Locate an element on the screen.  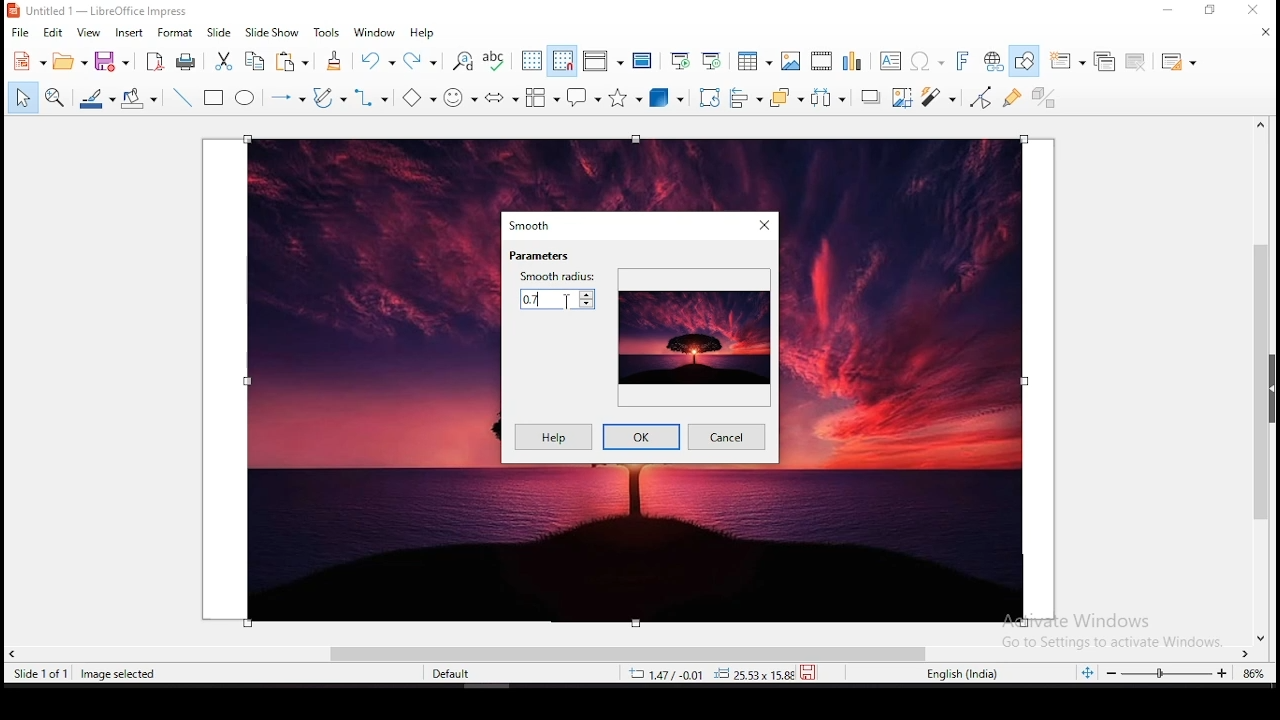
slide 1 of 1 is located at coordinates (44, 674).